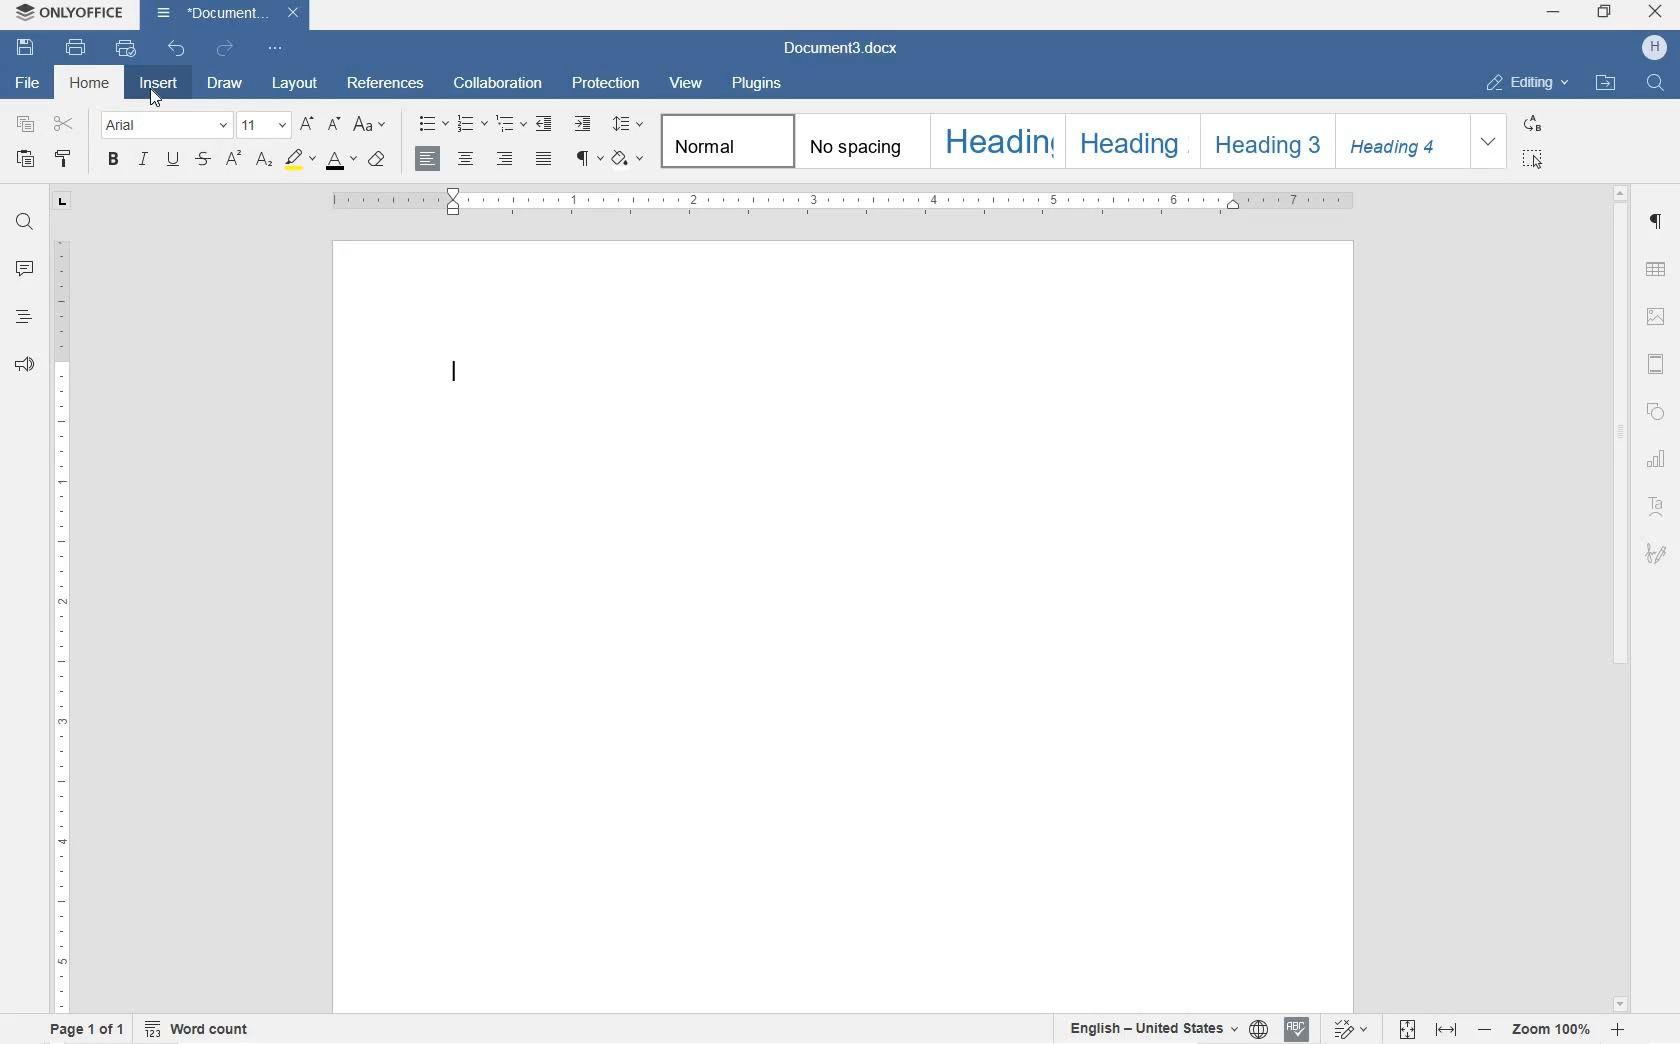 Image resolution: width=1680 pixels, height=1044 pixels. Describe the element at coordinates (1659, 224) in the screenshot. I see `PARAGRAPH SETTINGS` at that location.